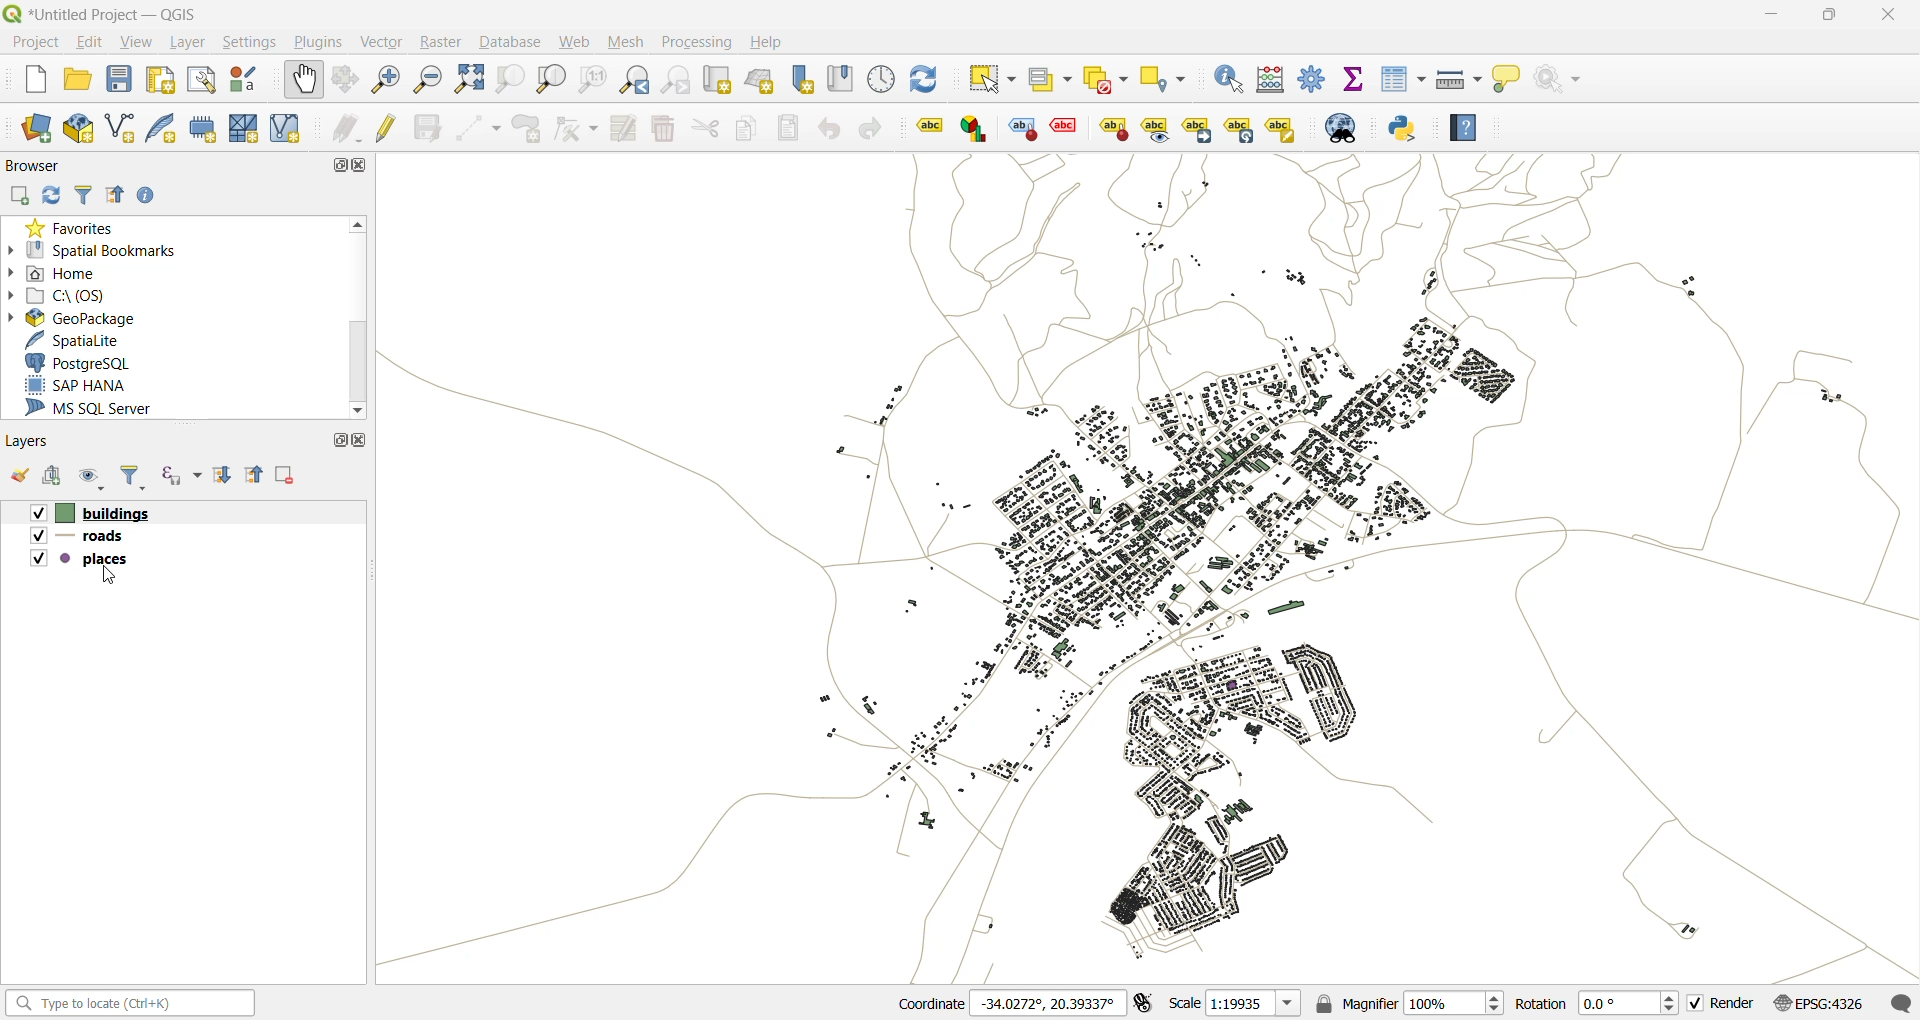 The height and width of the screenshot is (1020, 1920). Describe the element at coordinates (343, 130) in the screenshot. I see `edits` at that location.